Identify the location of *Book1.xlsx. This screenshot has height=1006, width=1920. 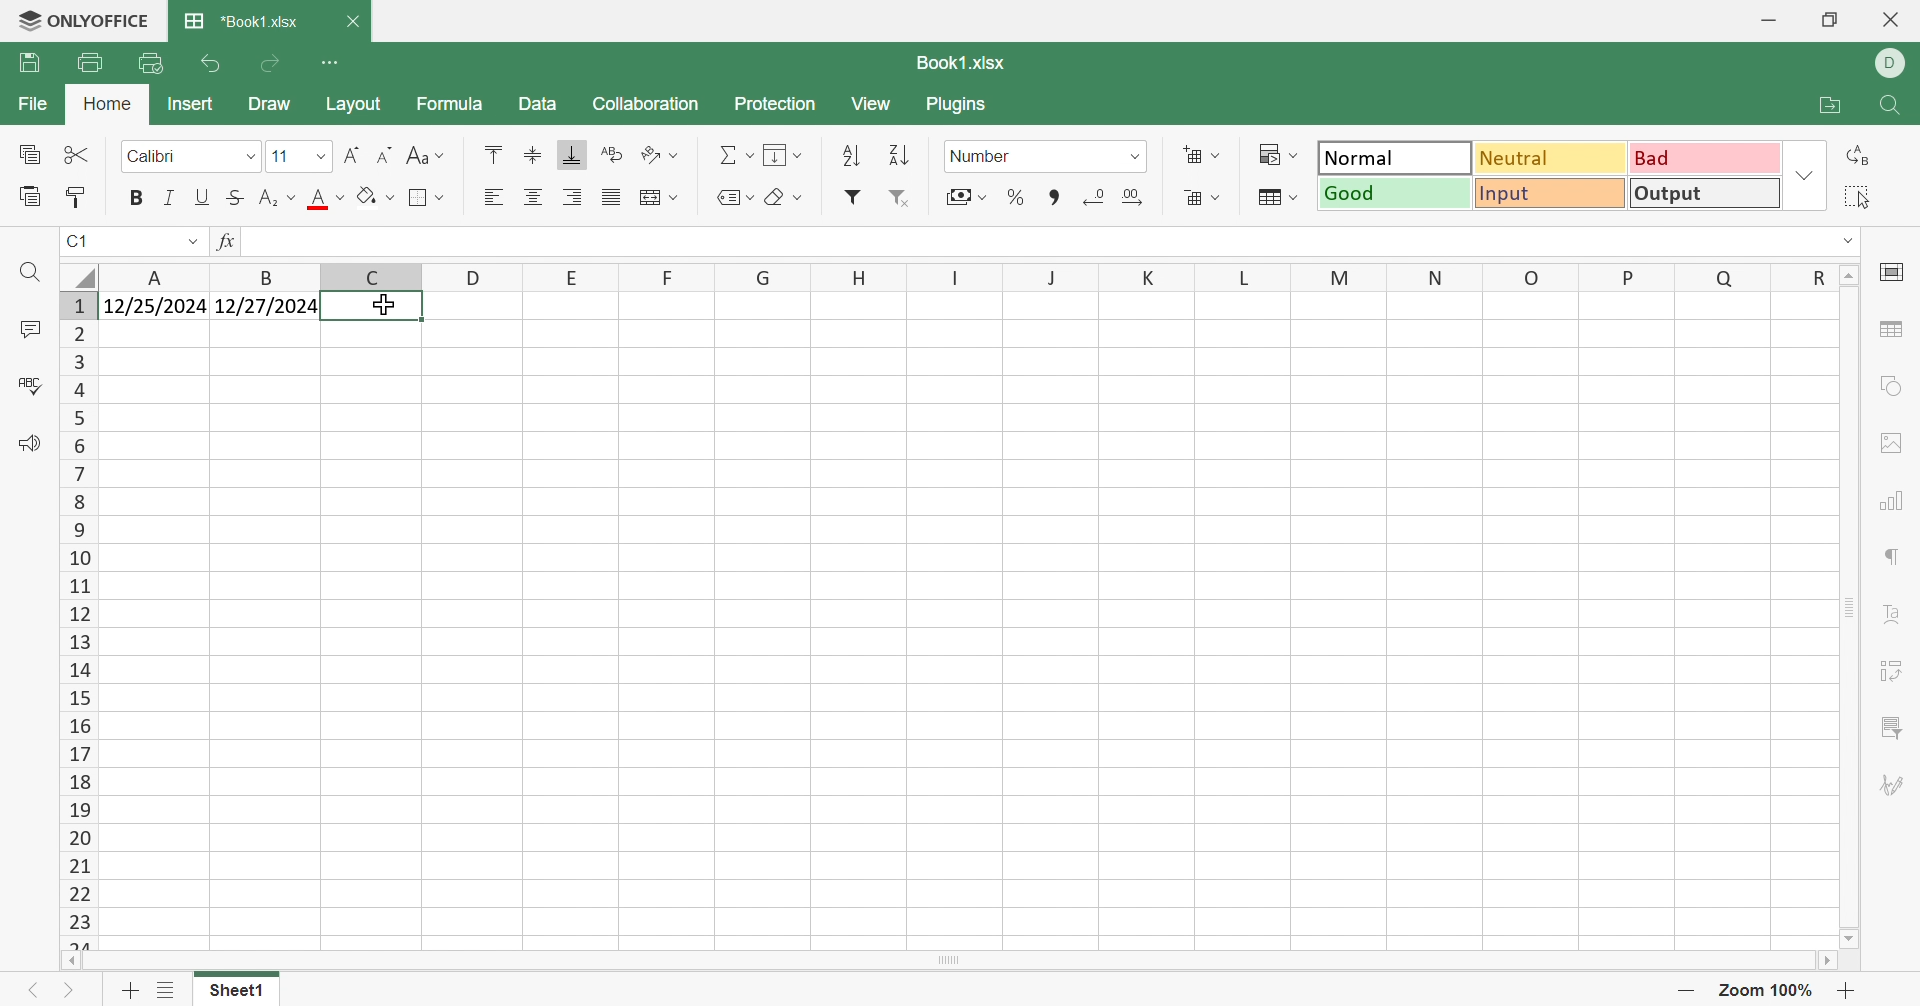
(245, 20).